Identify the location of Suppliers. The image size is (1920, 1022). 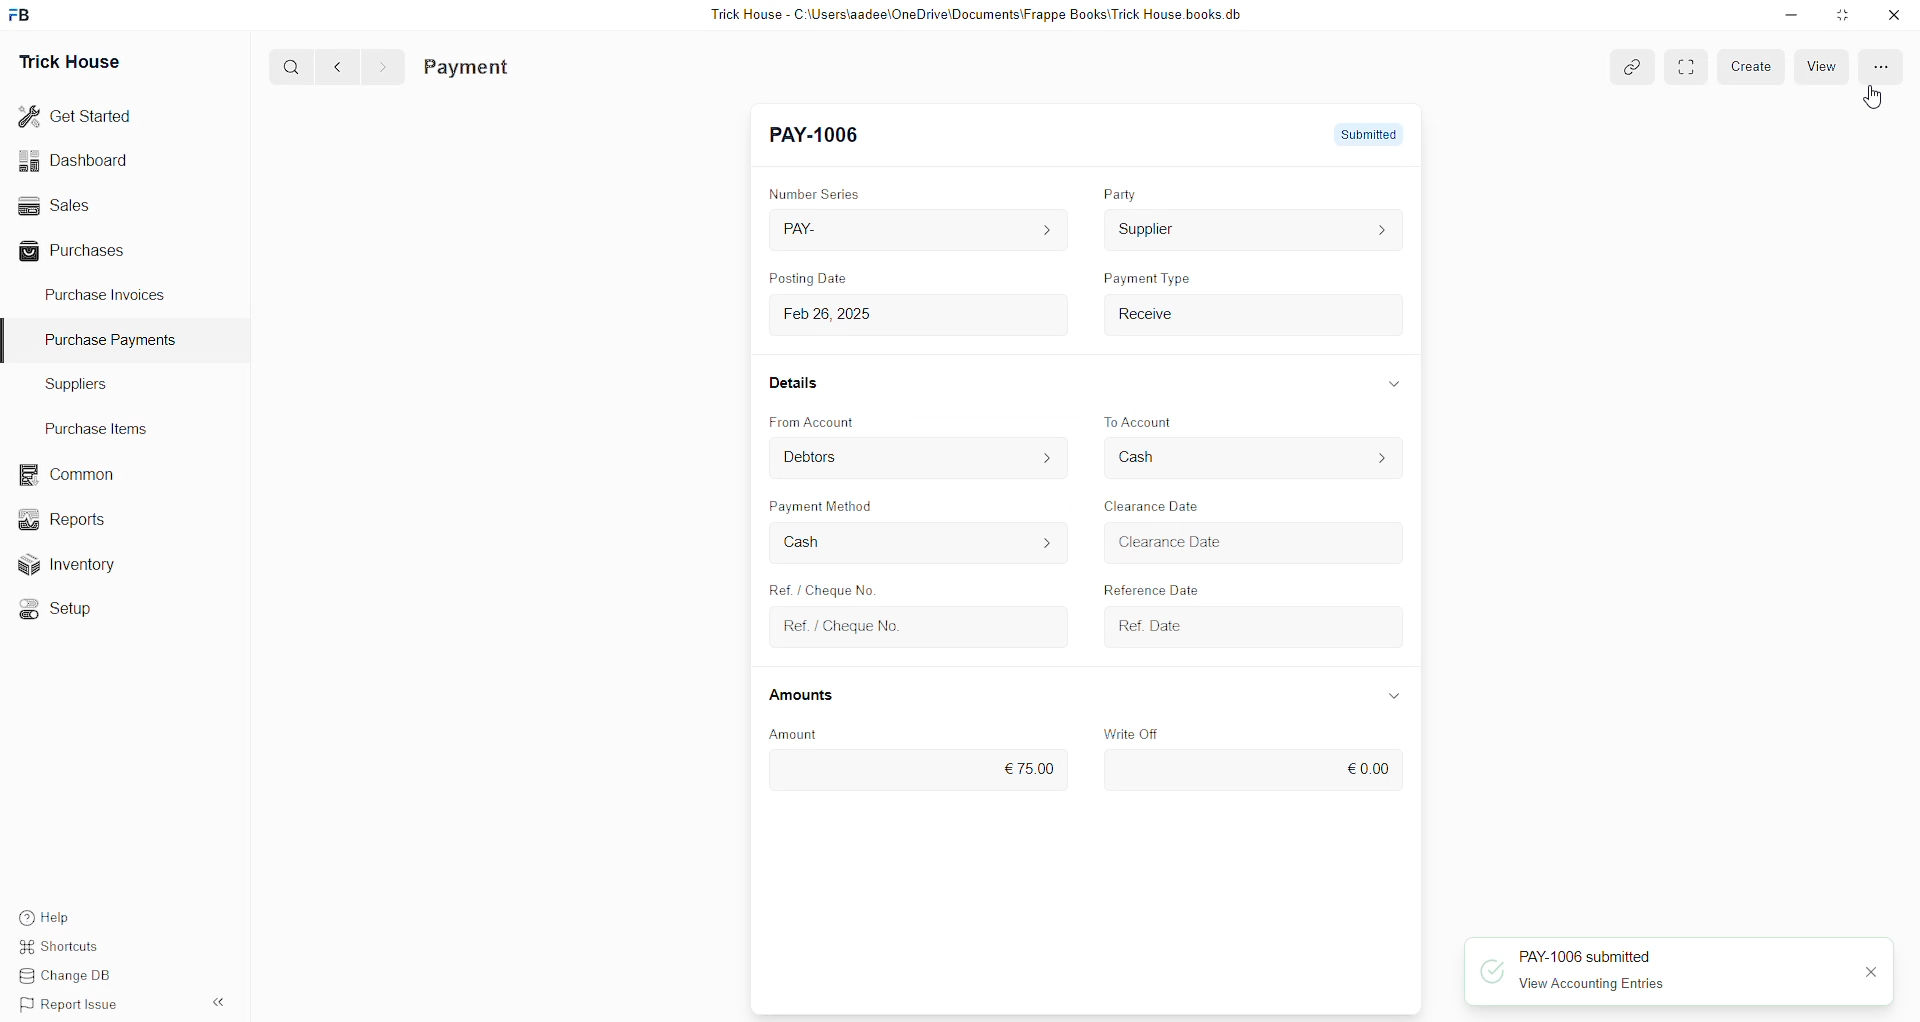
(98, 386).